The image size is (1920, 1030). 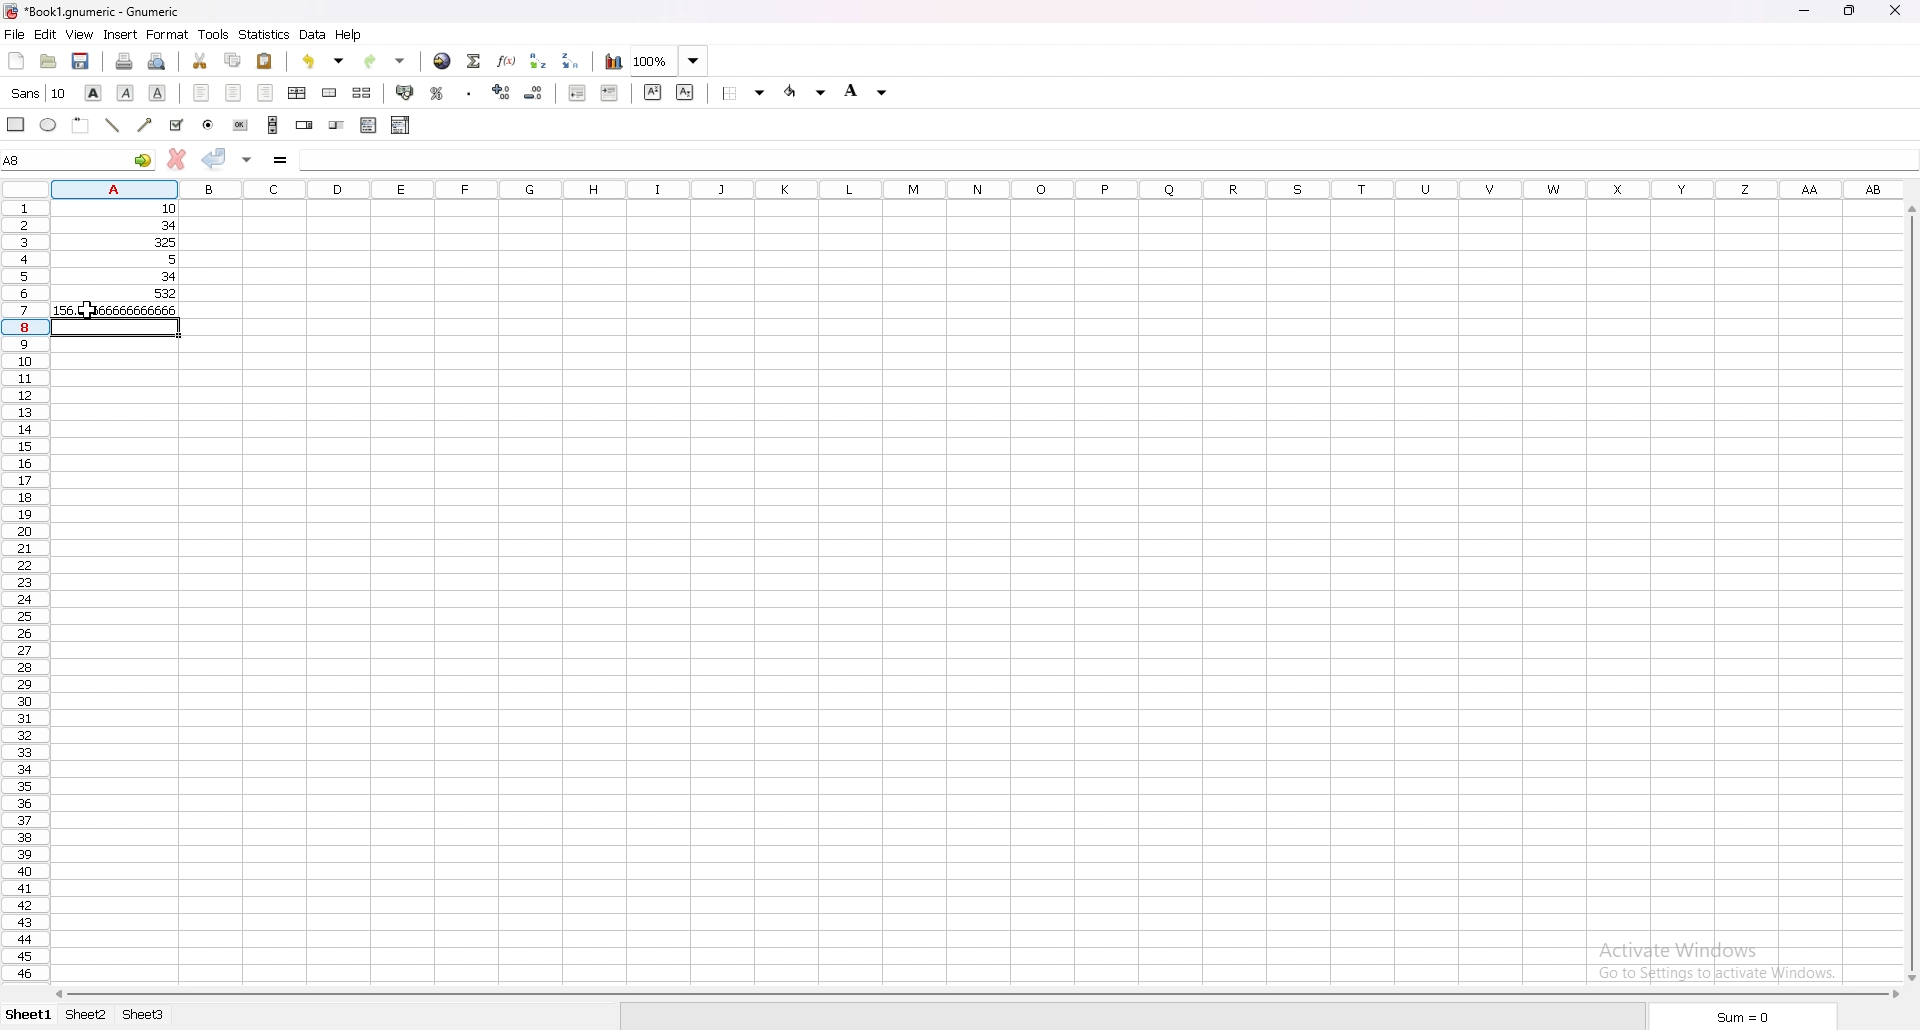 I want to click on zoom, so click(x=668, y=61).